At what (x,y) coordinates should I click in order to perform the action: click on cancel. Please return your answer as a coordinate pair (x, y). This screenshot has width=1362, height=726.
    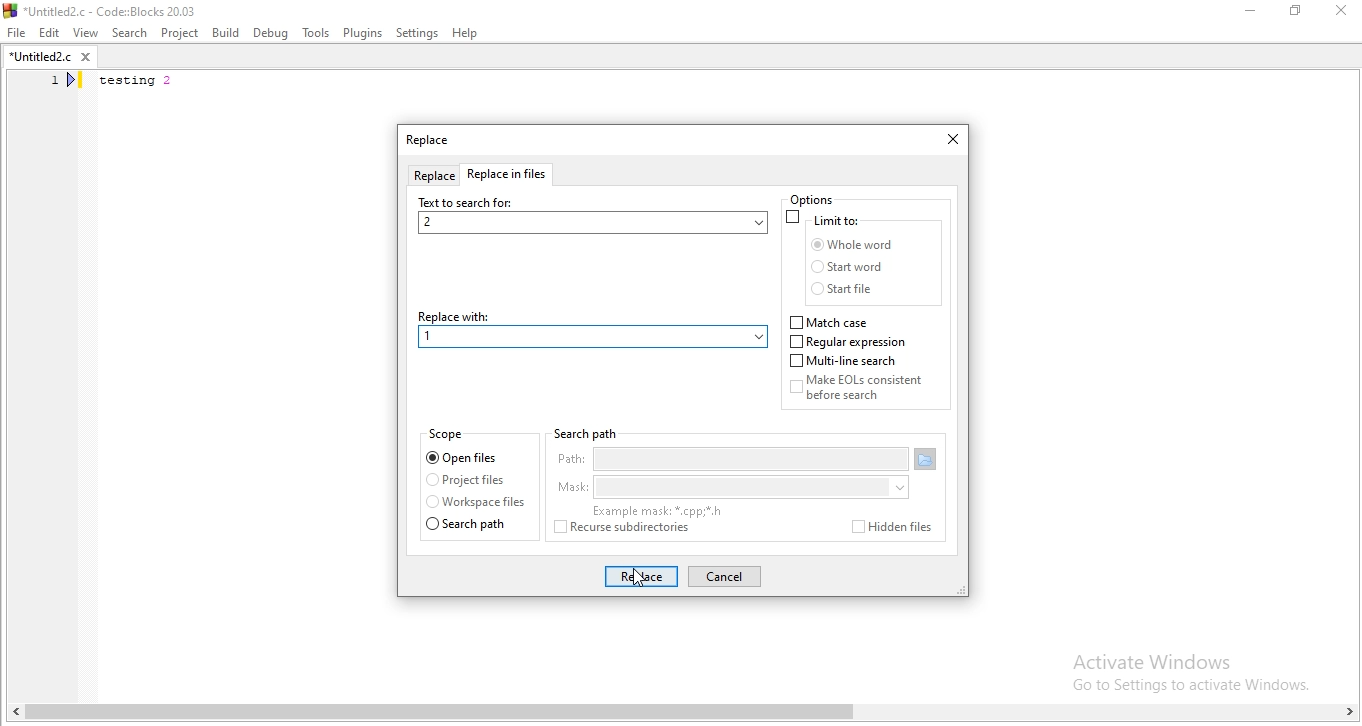
    Looking at the image, I should click on (723, 577).